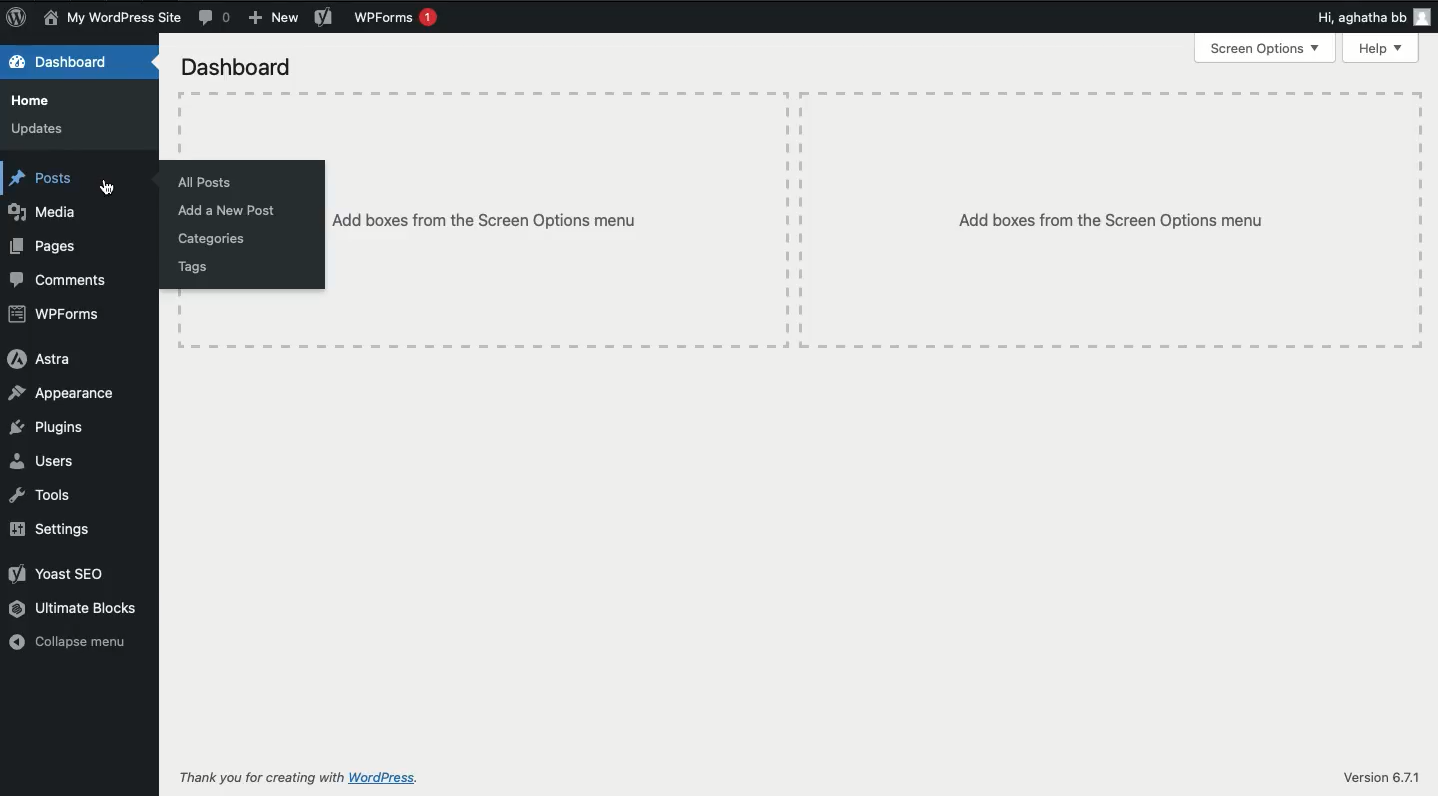  Describe the element at coordinates (217, 16) in the screenshot. I see `Comments` at that location.